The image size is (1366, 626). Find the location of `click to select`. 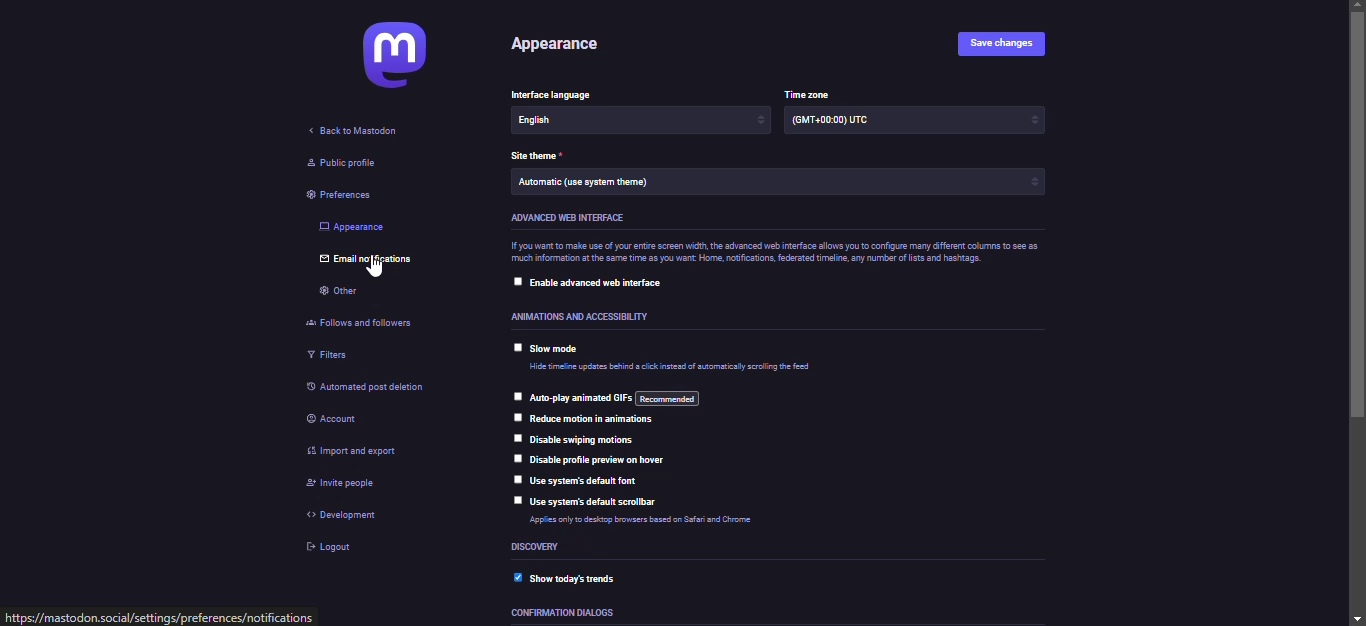

click to select is located at coordinates (514, 416).